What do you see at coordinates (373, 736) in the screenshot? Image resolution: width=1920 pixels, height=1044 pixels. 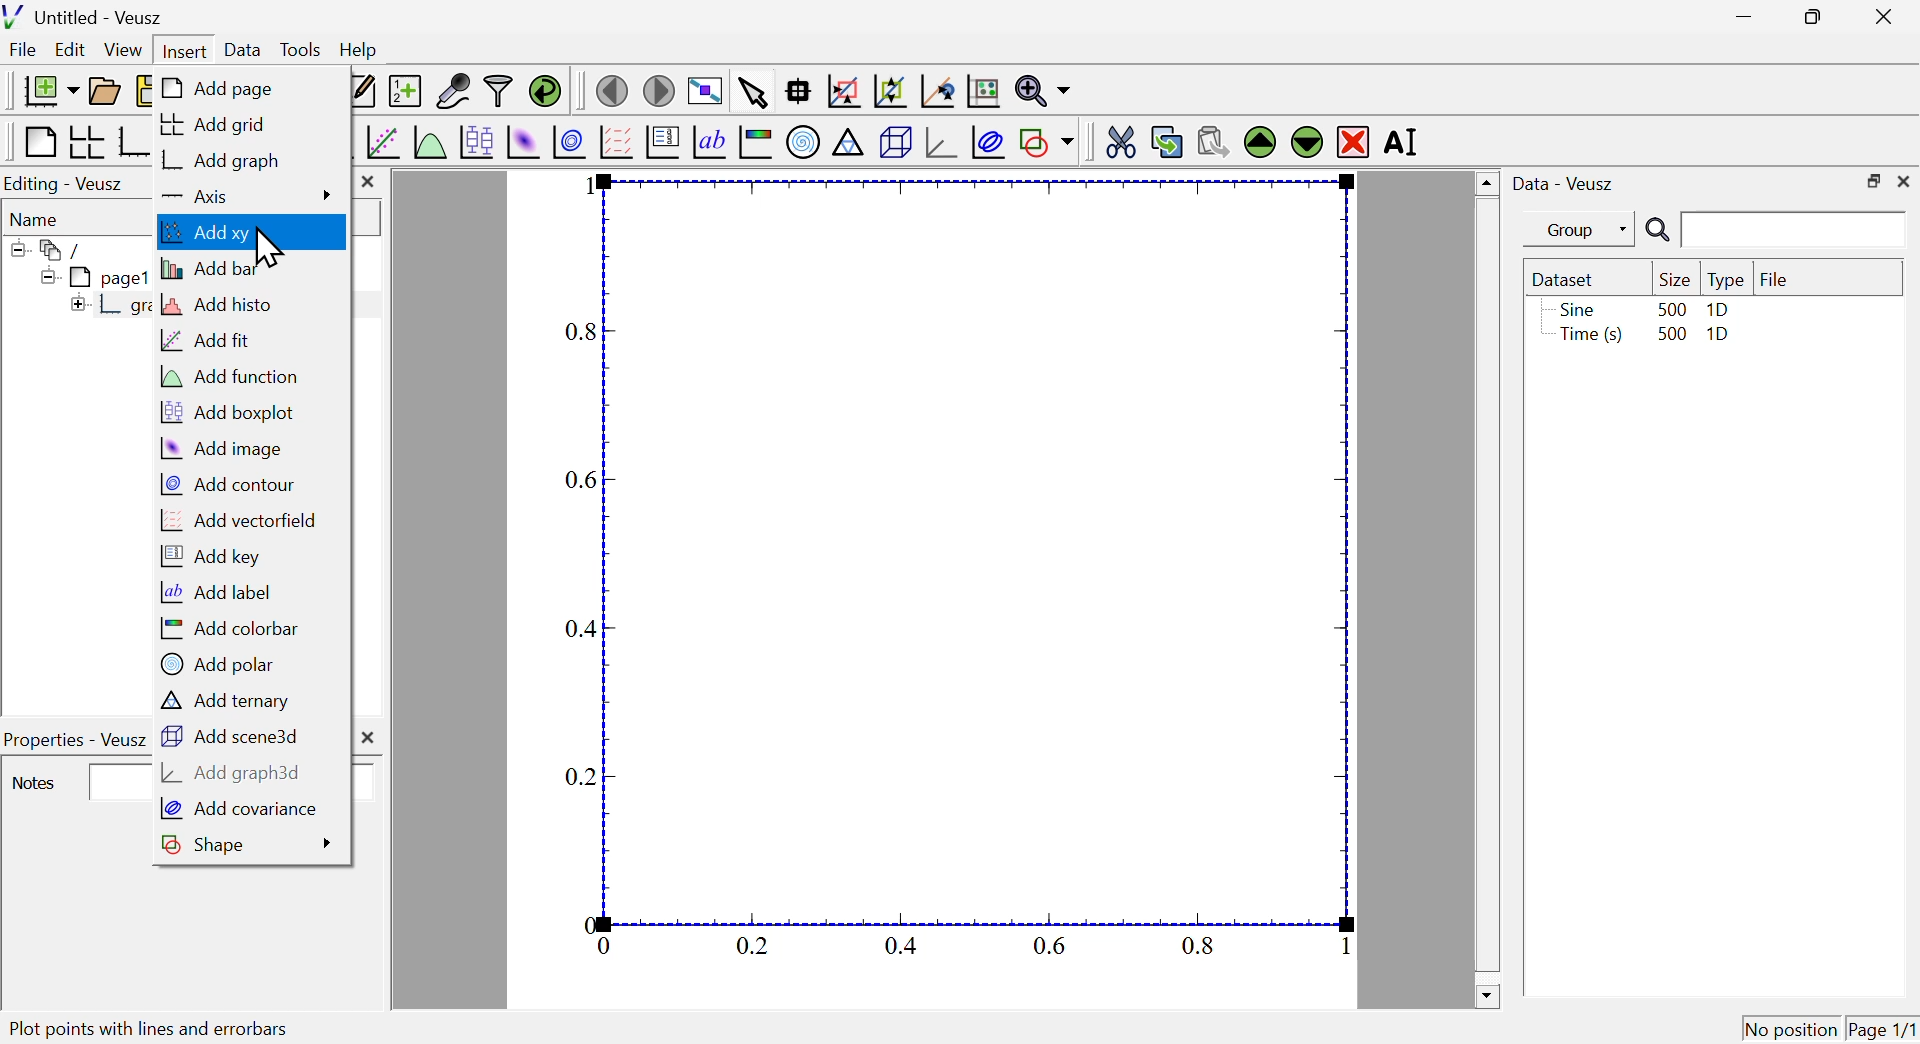 I see `close` at bounding box center [373, 736].